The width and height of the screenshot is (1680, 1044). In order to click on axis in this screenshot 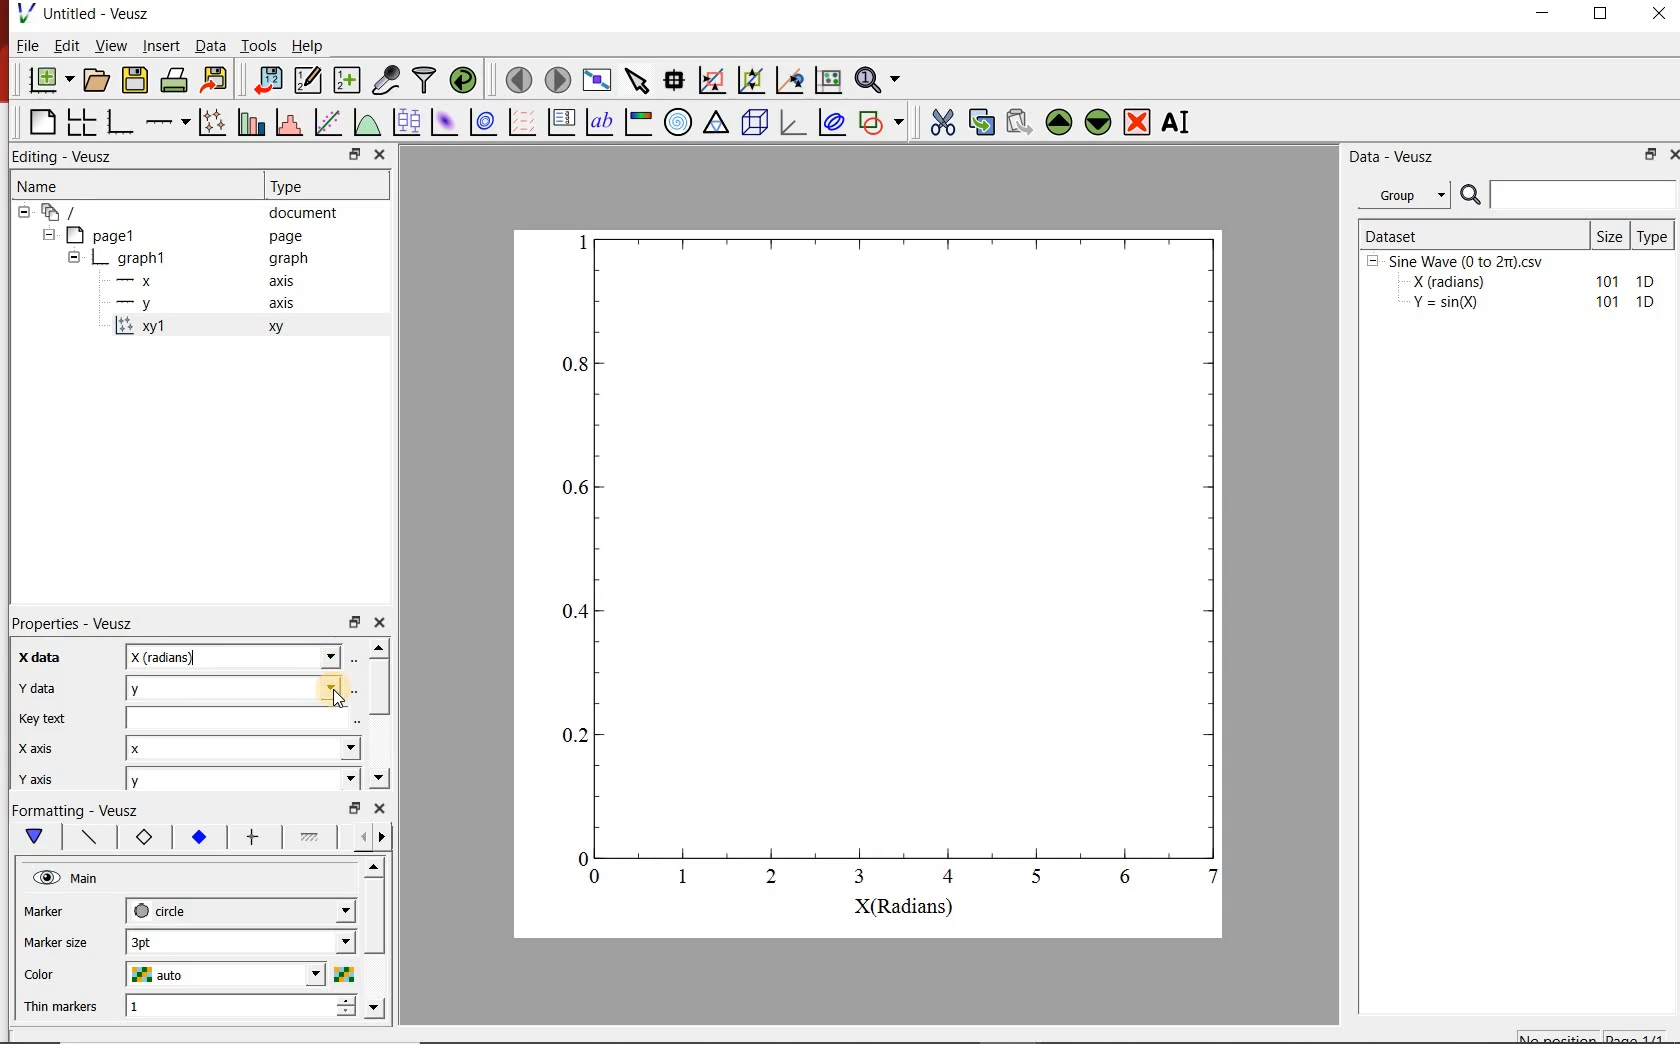, I will do `click(283, 280)`.